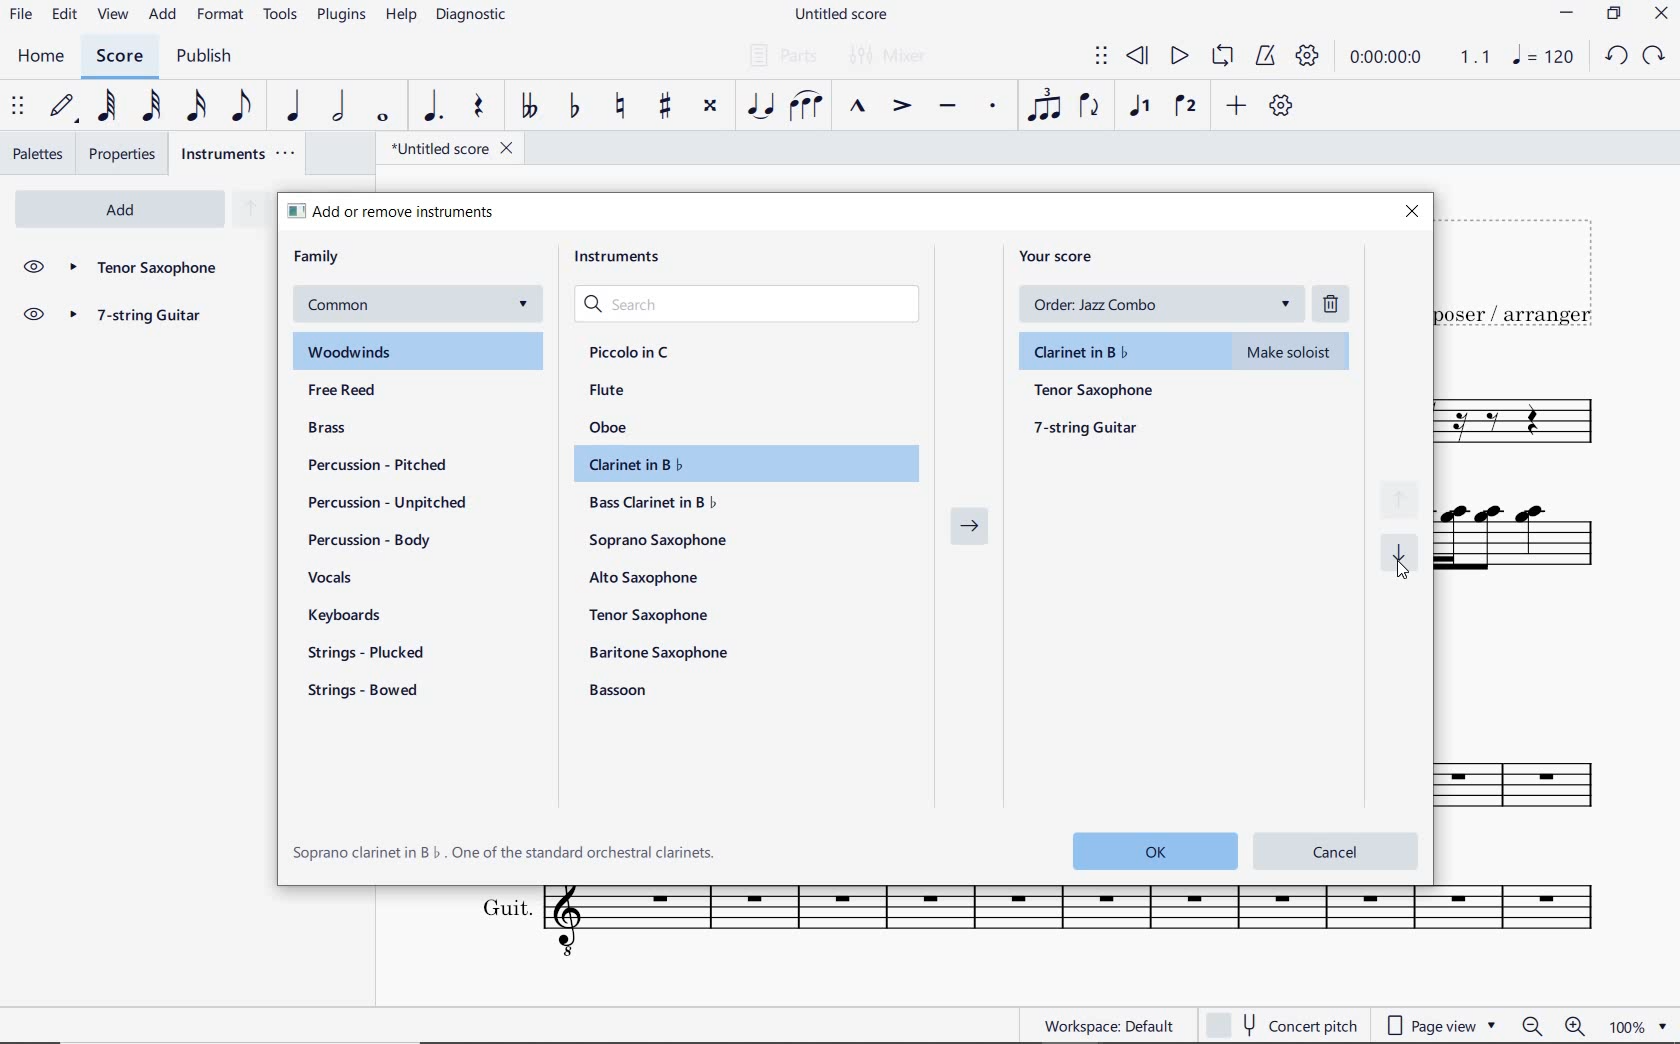 The height and width of the screenshot is (1044, 1680). I want to click on ADD, so click(163, 16).